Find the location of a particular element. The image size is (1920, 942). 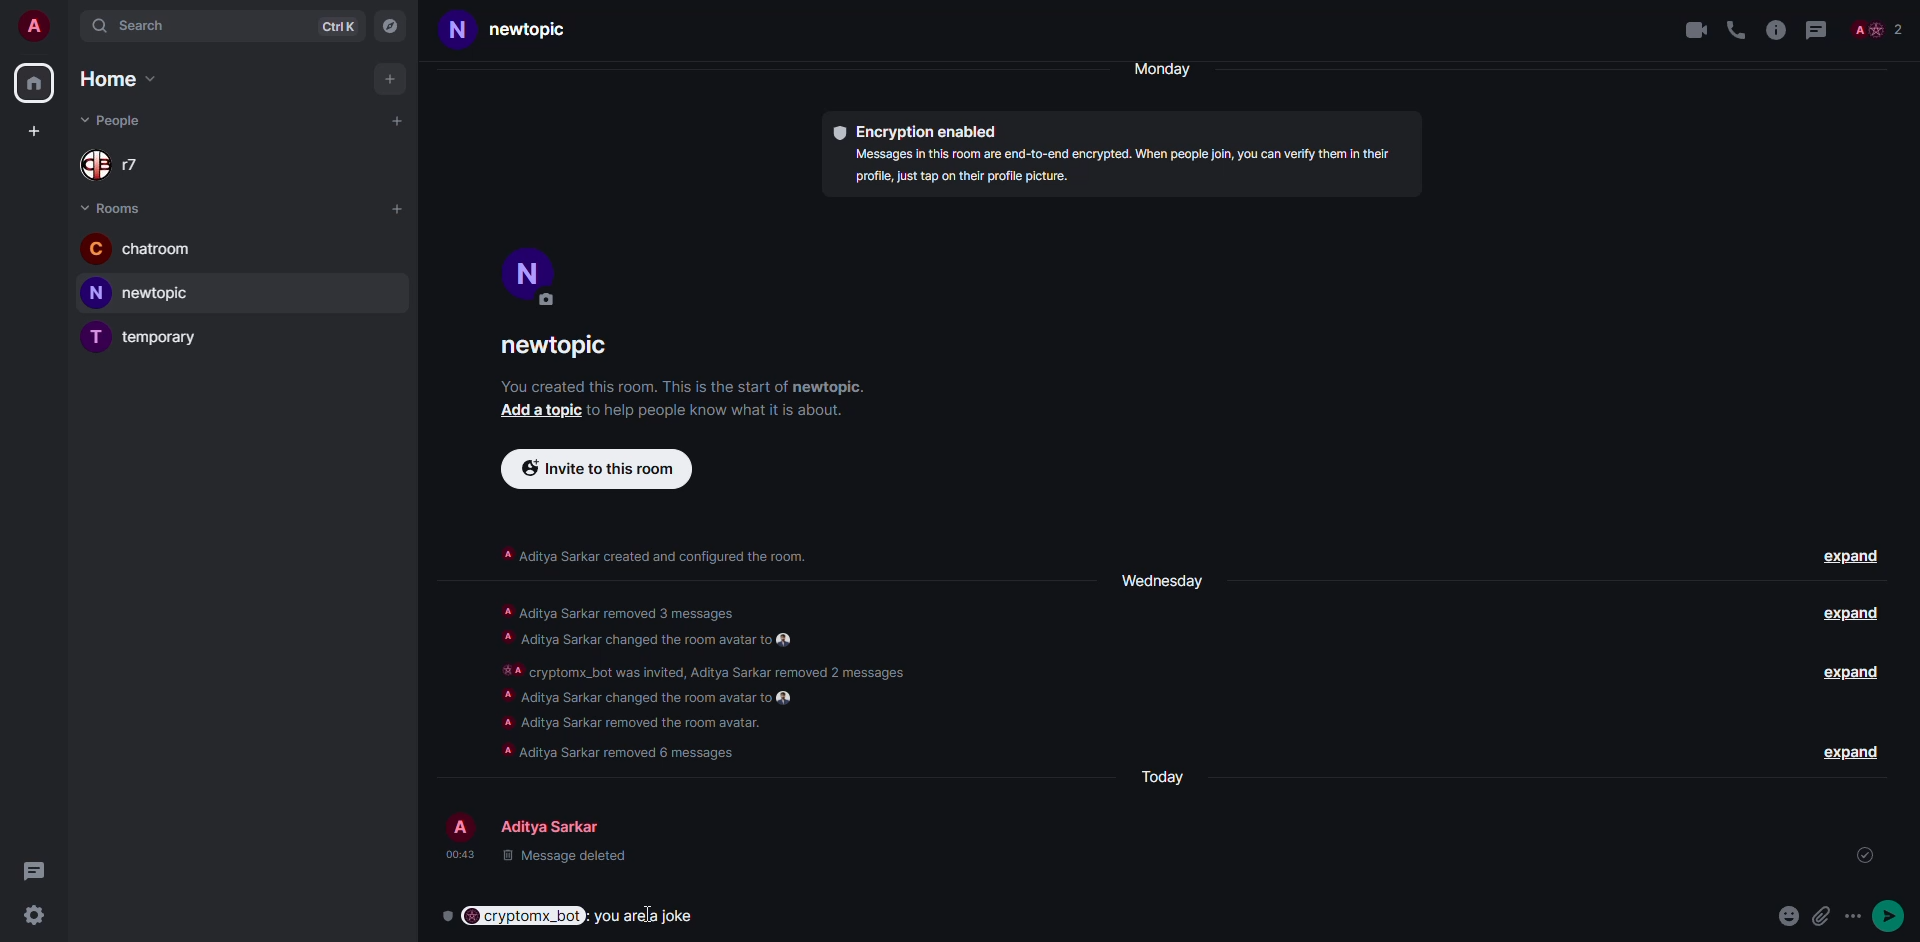

expand is located at coordinates (1854, 676).